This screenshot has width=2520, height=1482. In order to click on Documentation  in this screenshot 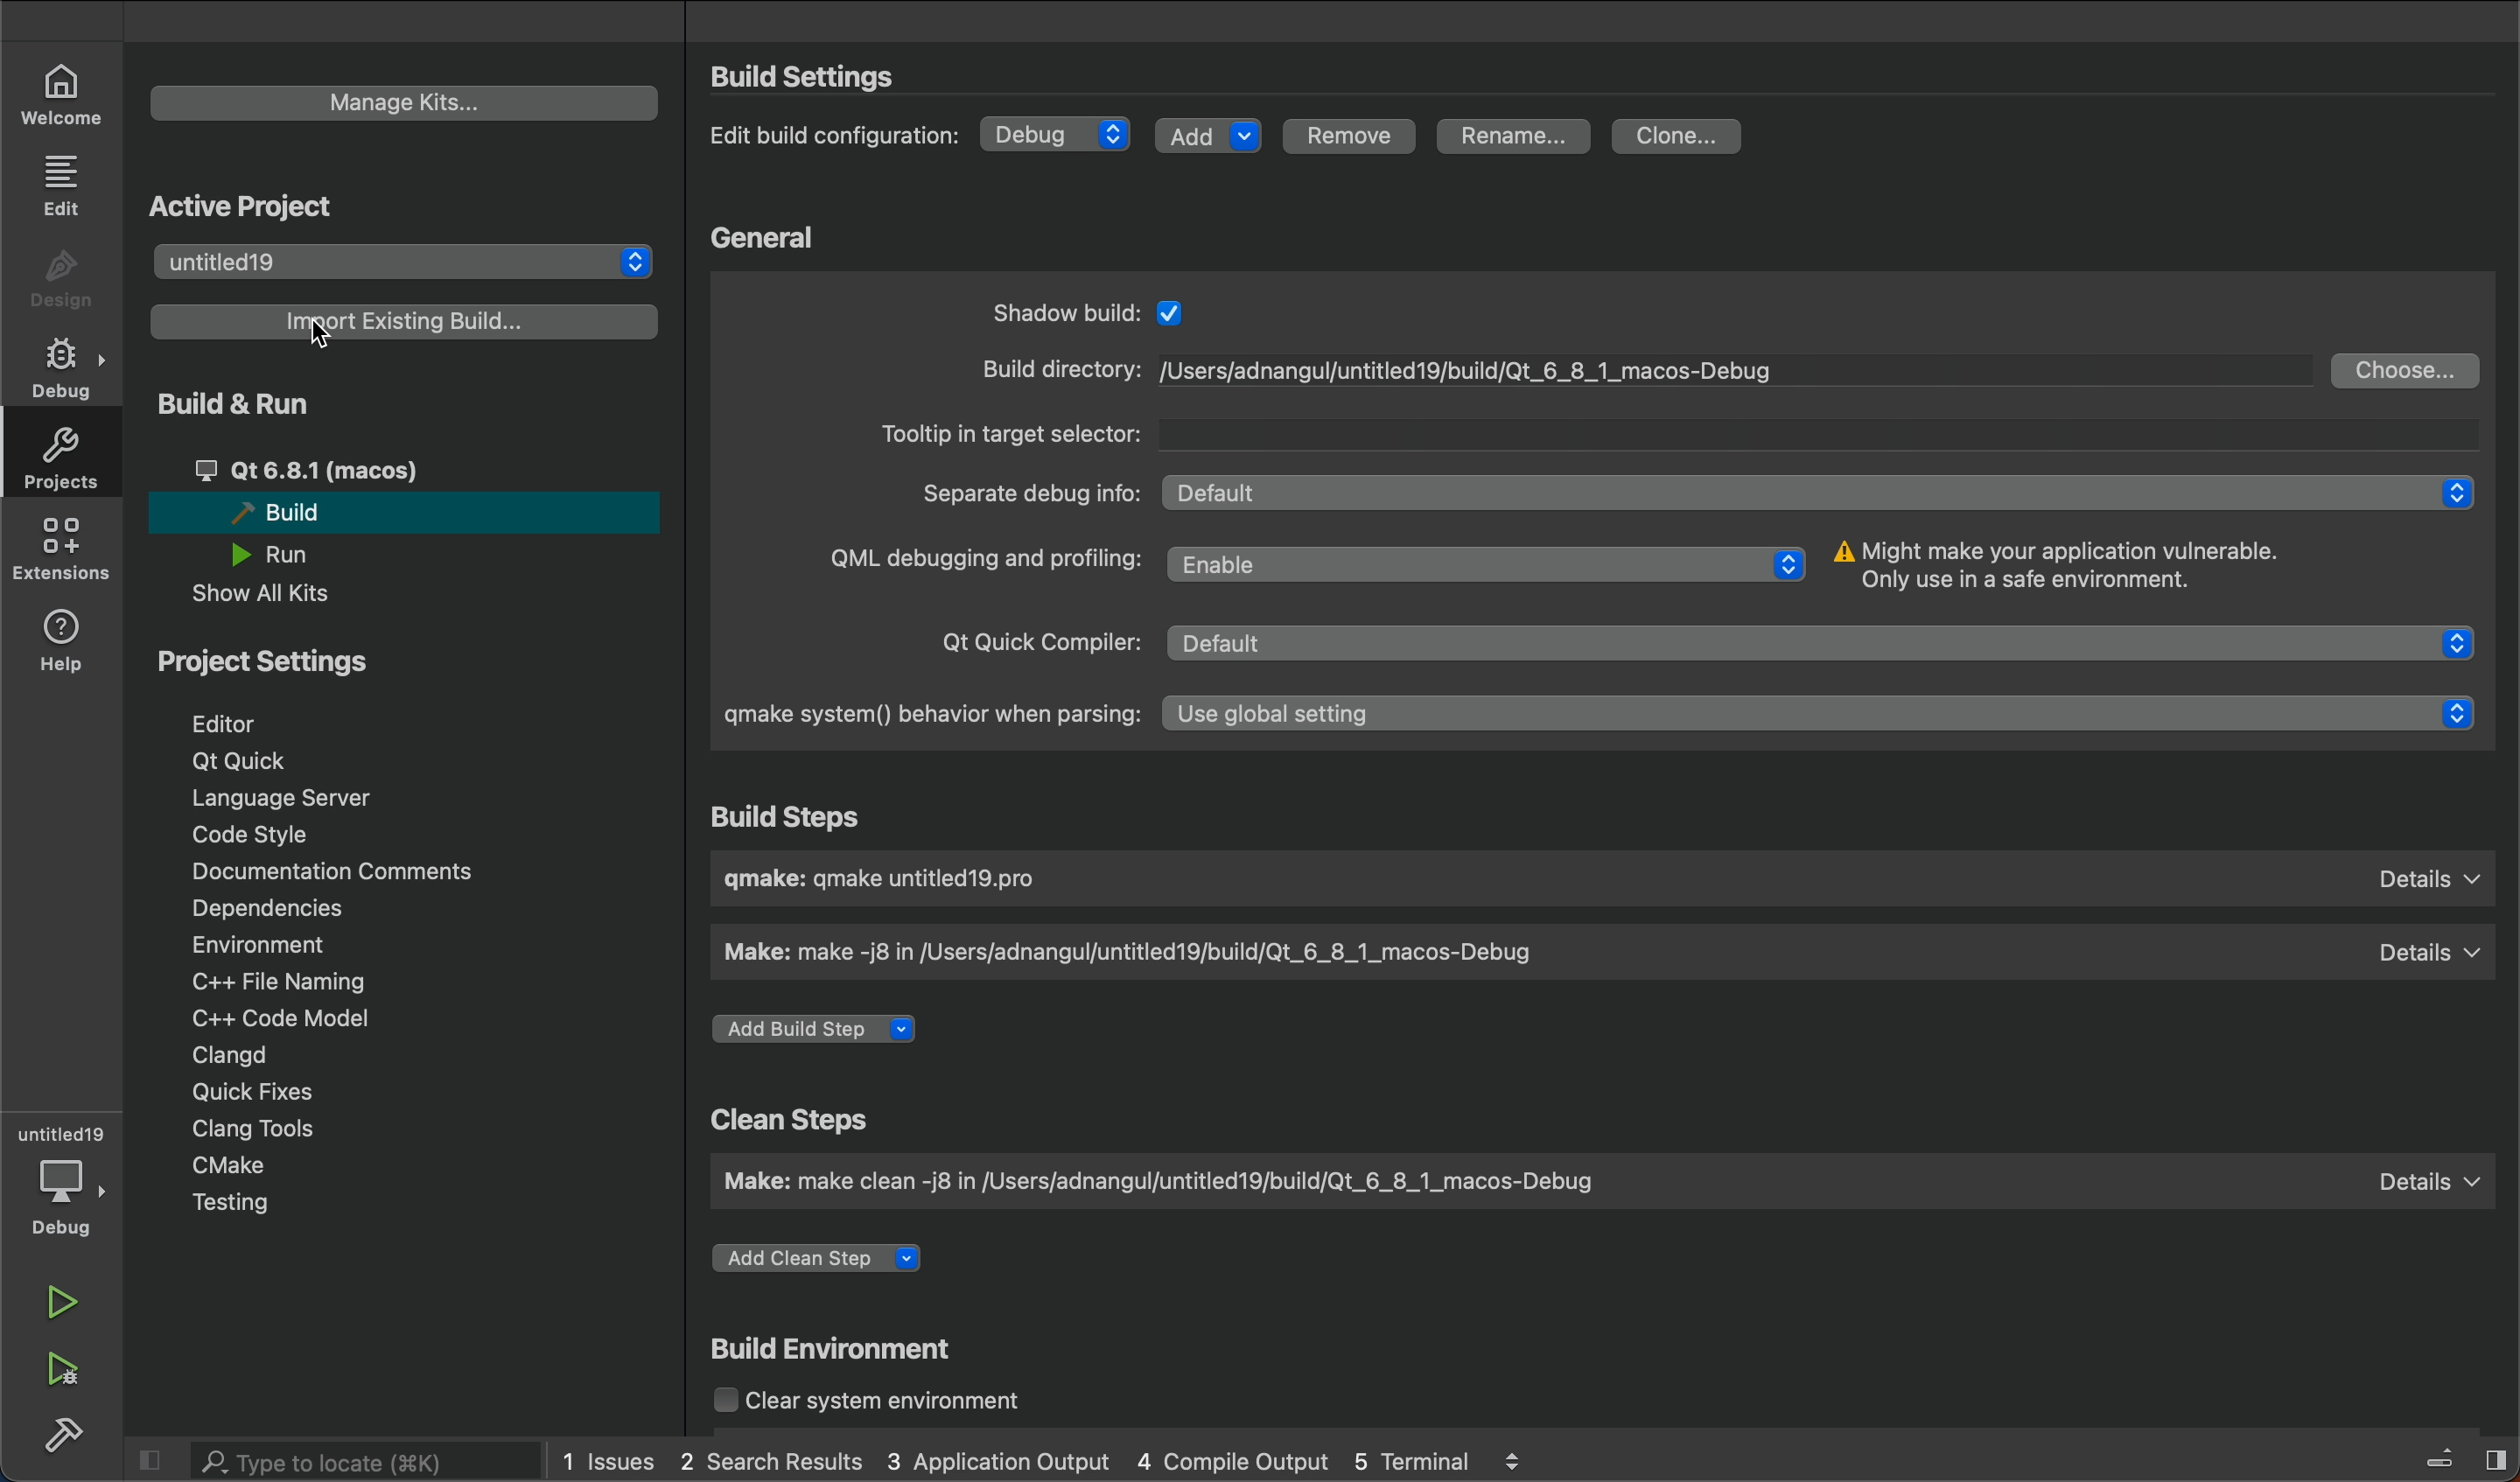, I will do `click(327, 872)`.